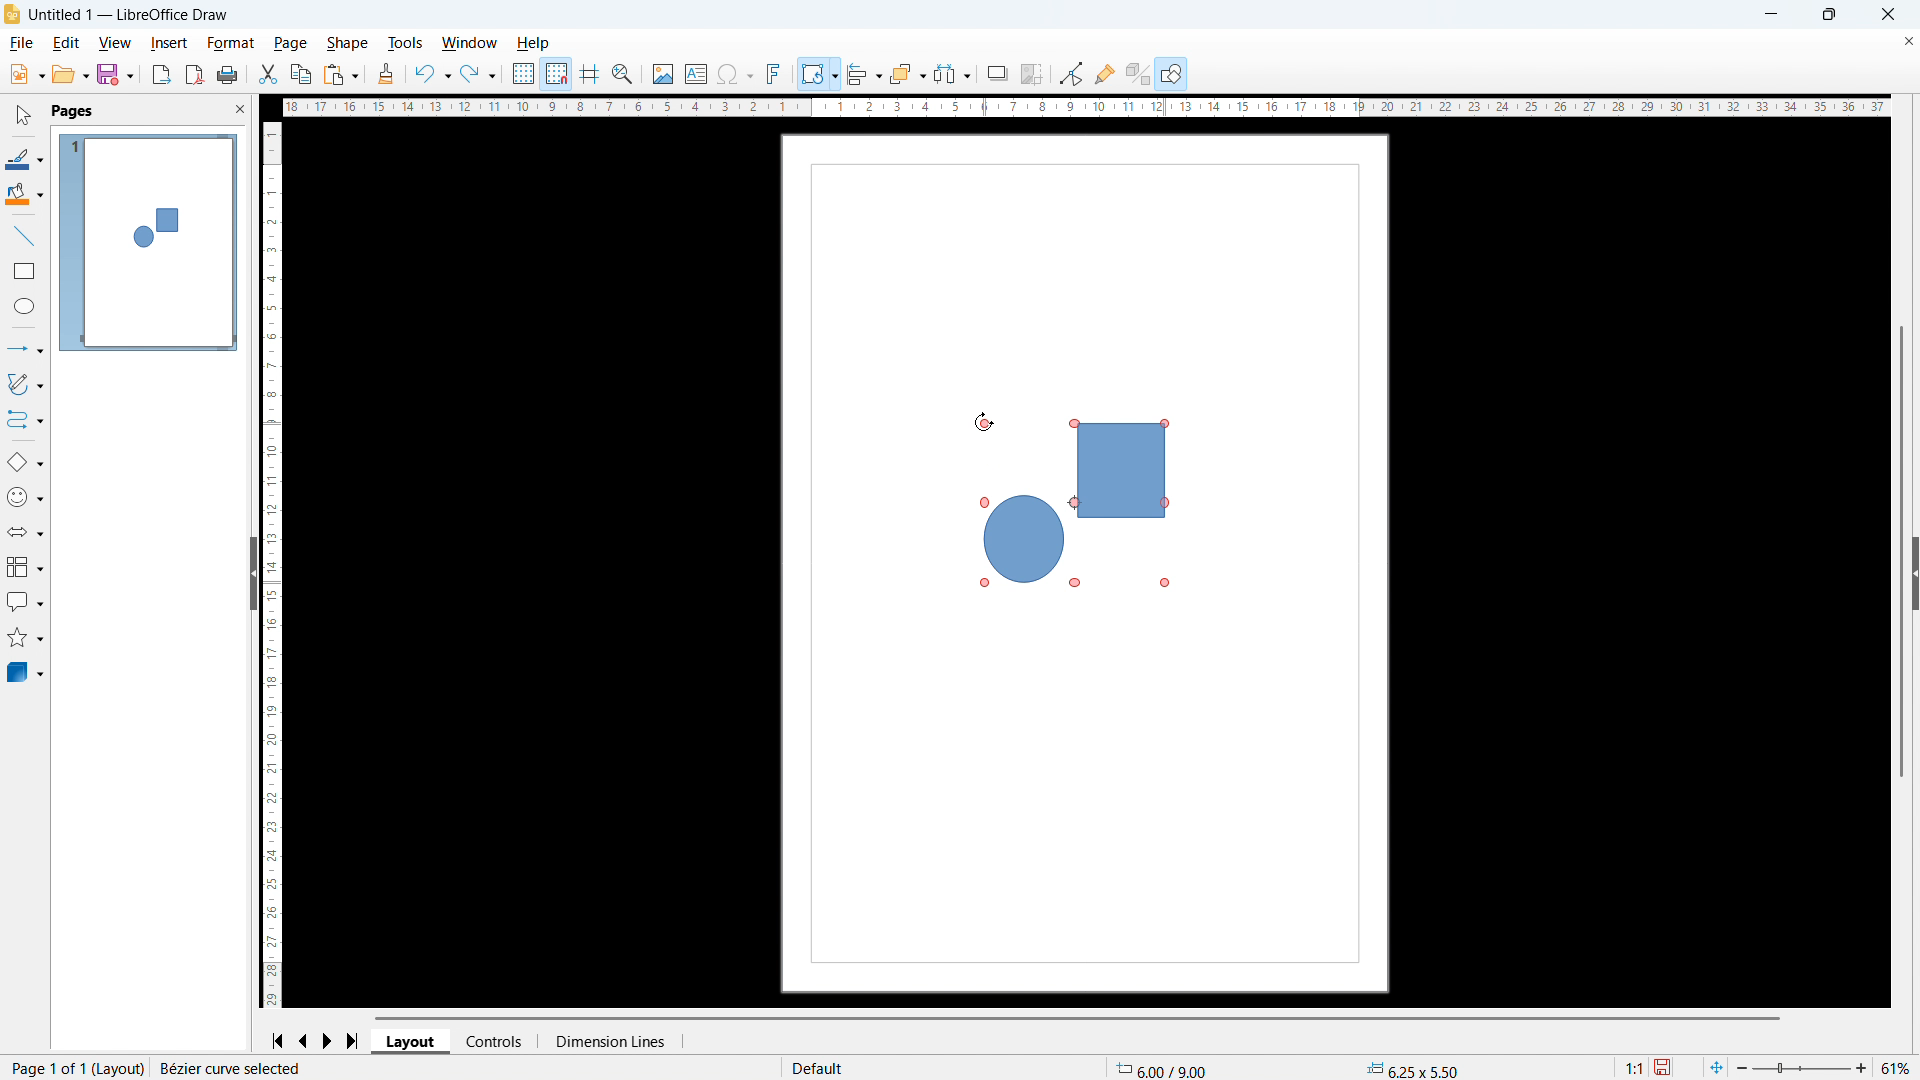  What do you see at coordinates (26, 384) in the screenshot?
I see `Curves and polygons ` at bounding box center [26, 384].